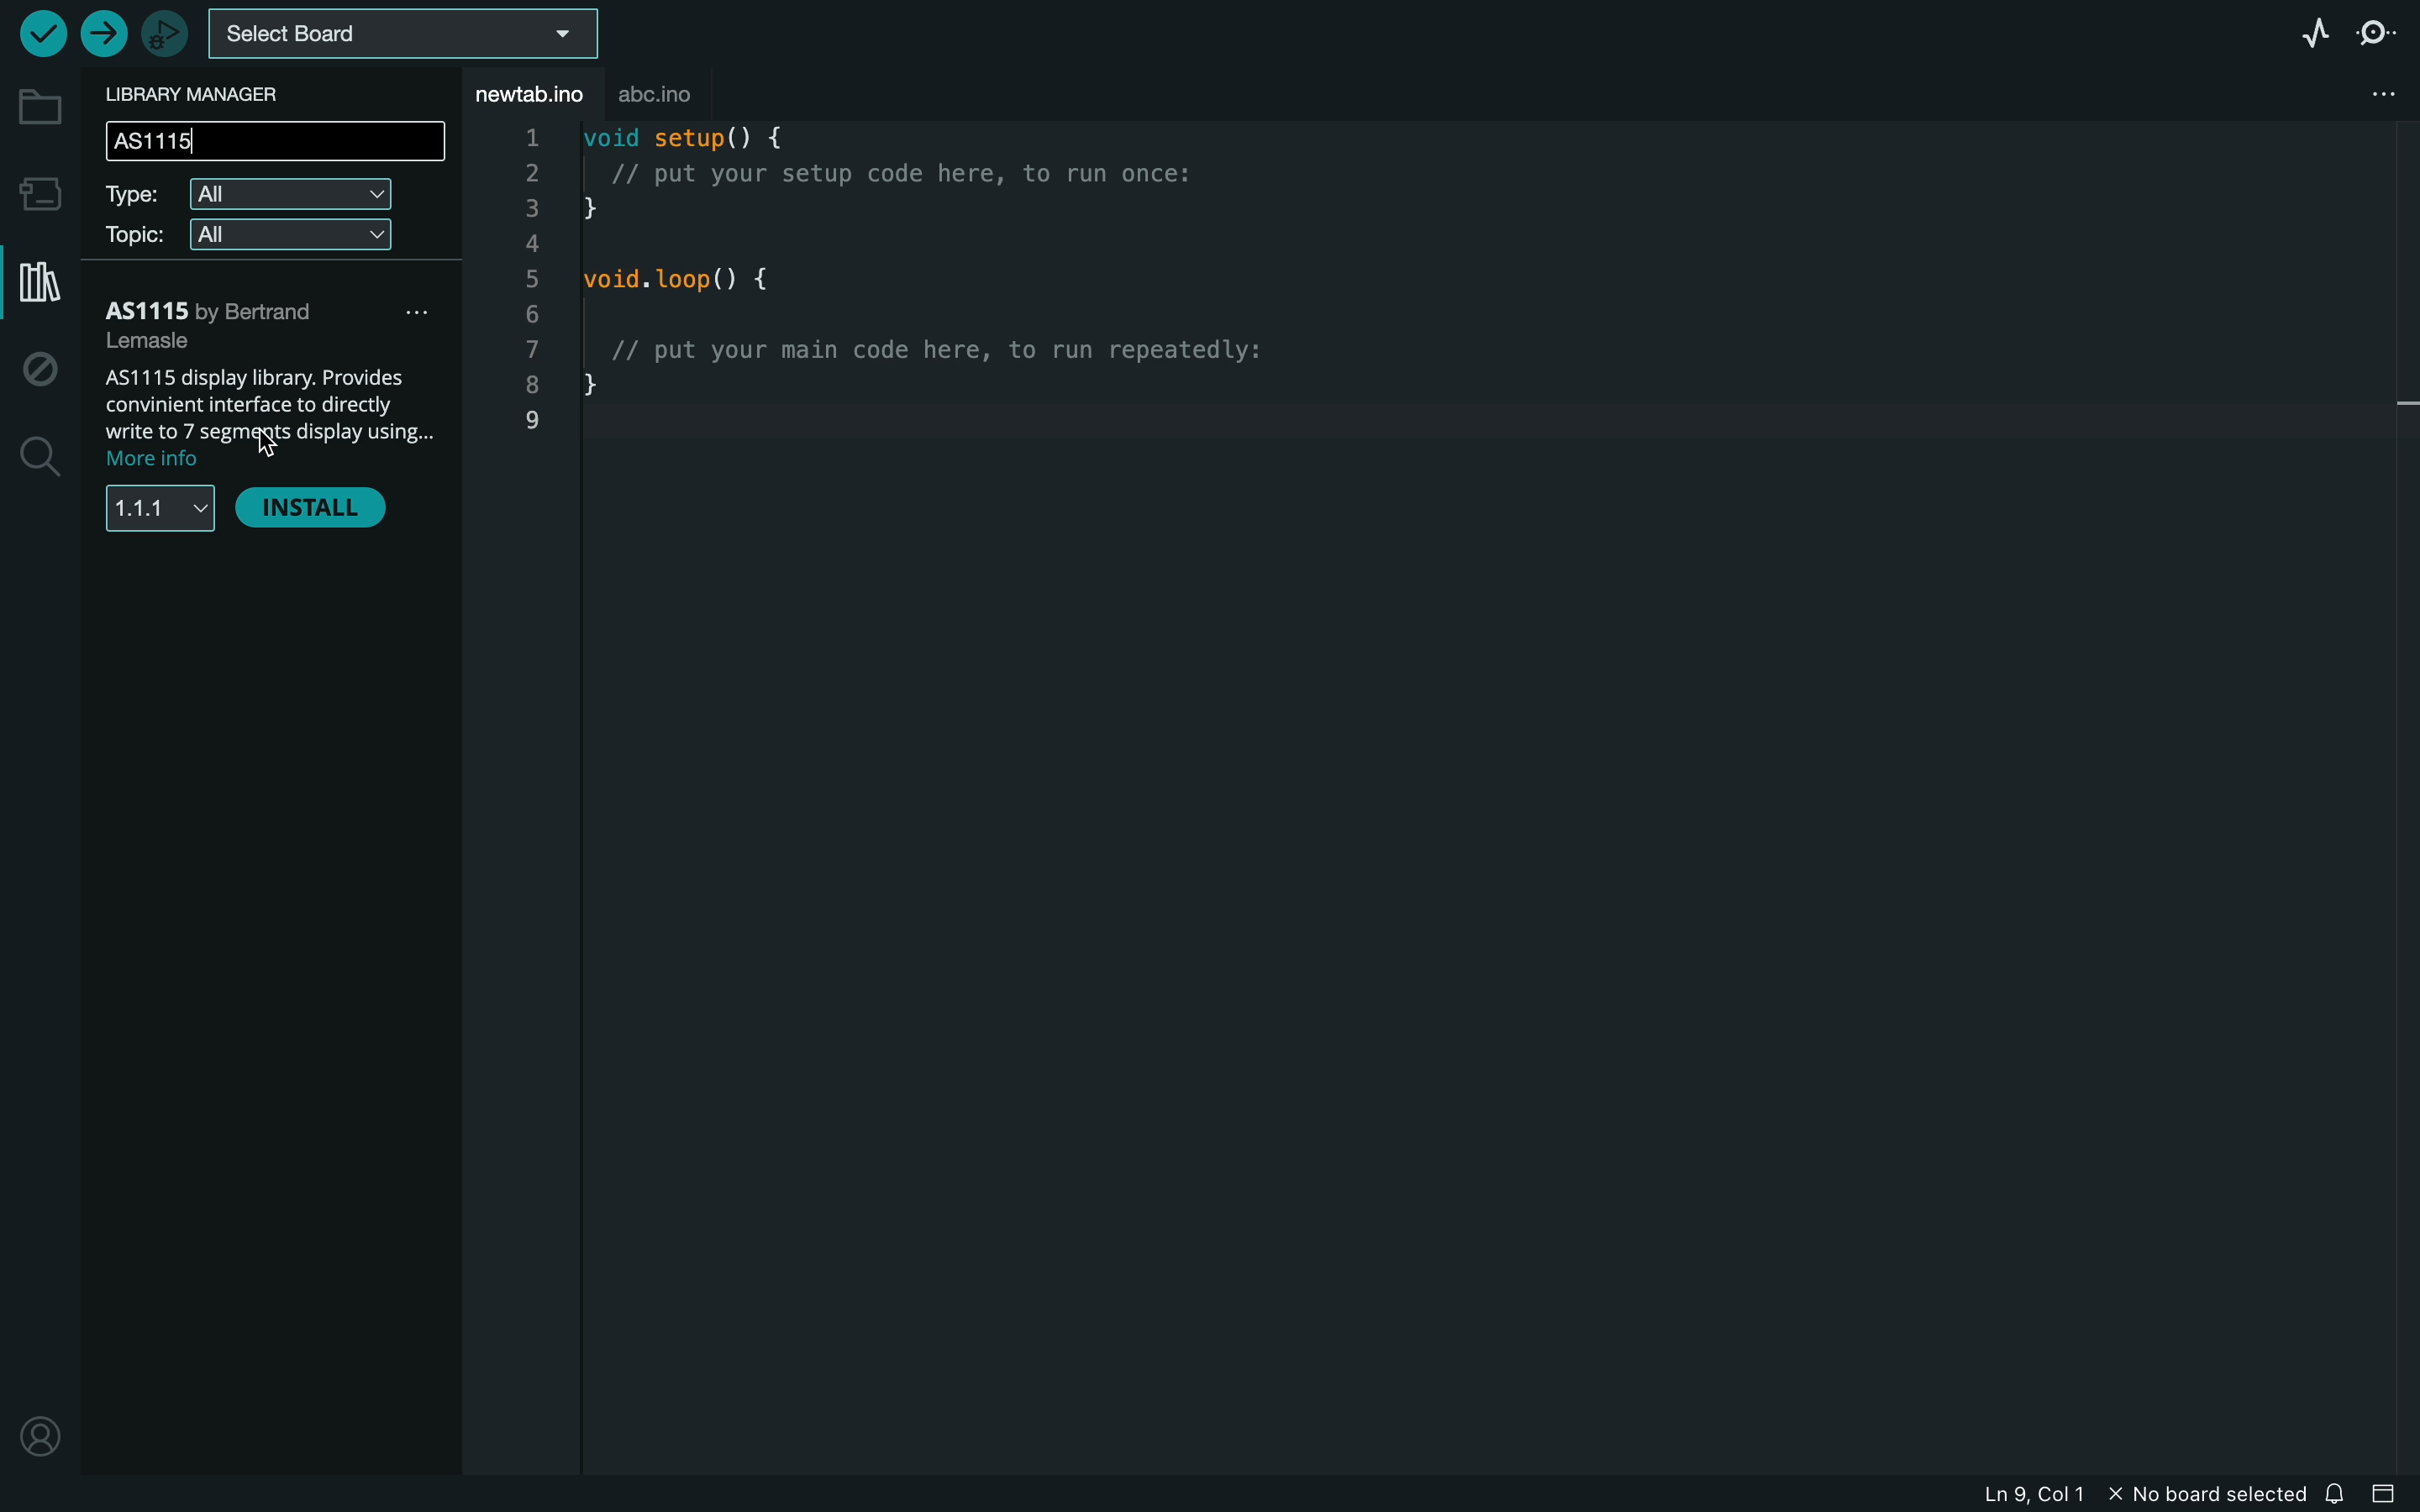  I want to click on DESCRIPTION, so click(270, 416).